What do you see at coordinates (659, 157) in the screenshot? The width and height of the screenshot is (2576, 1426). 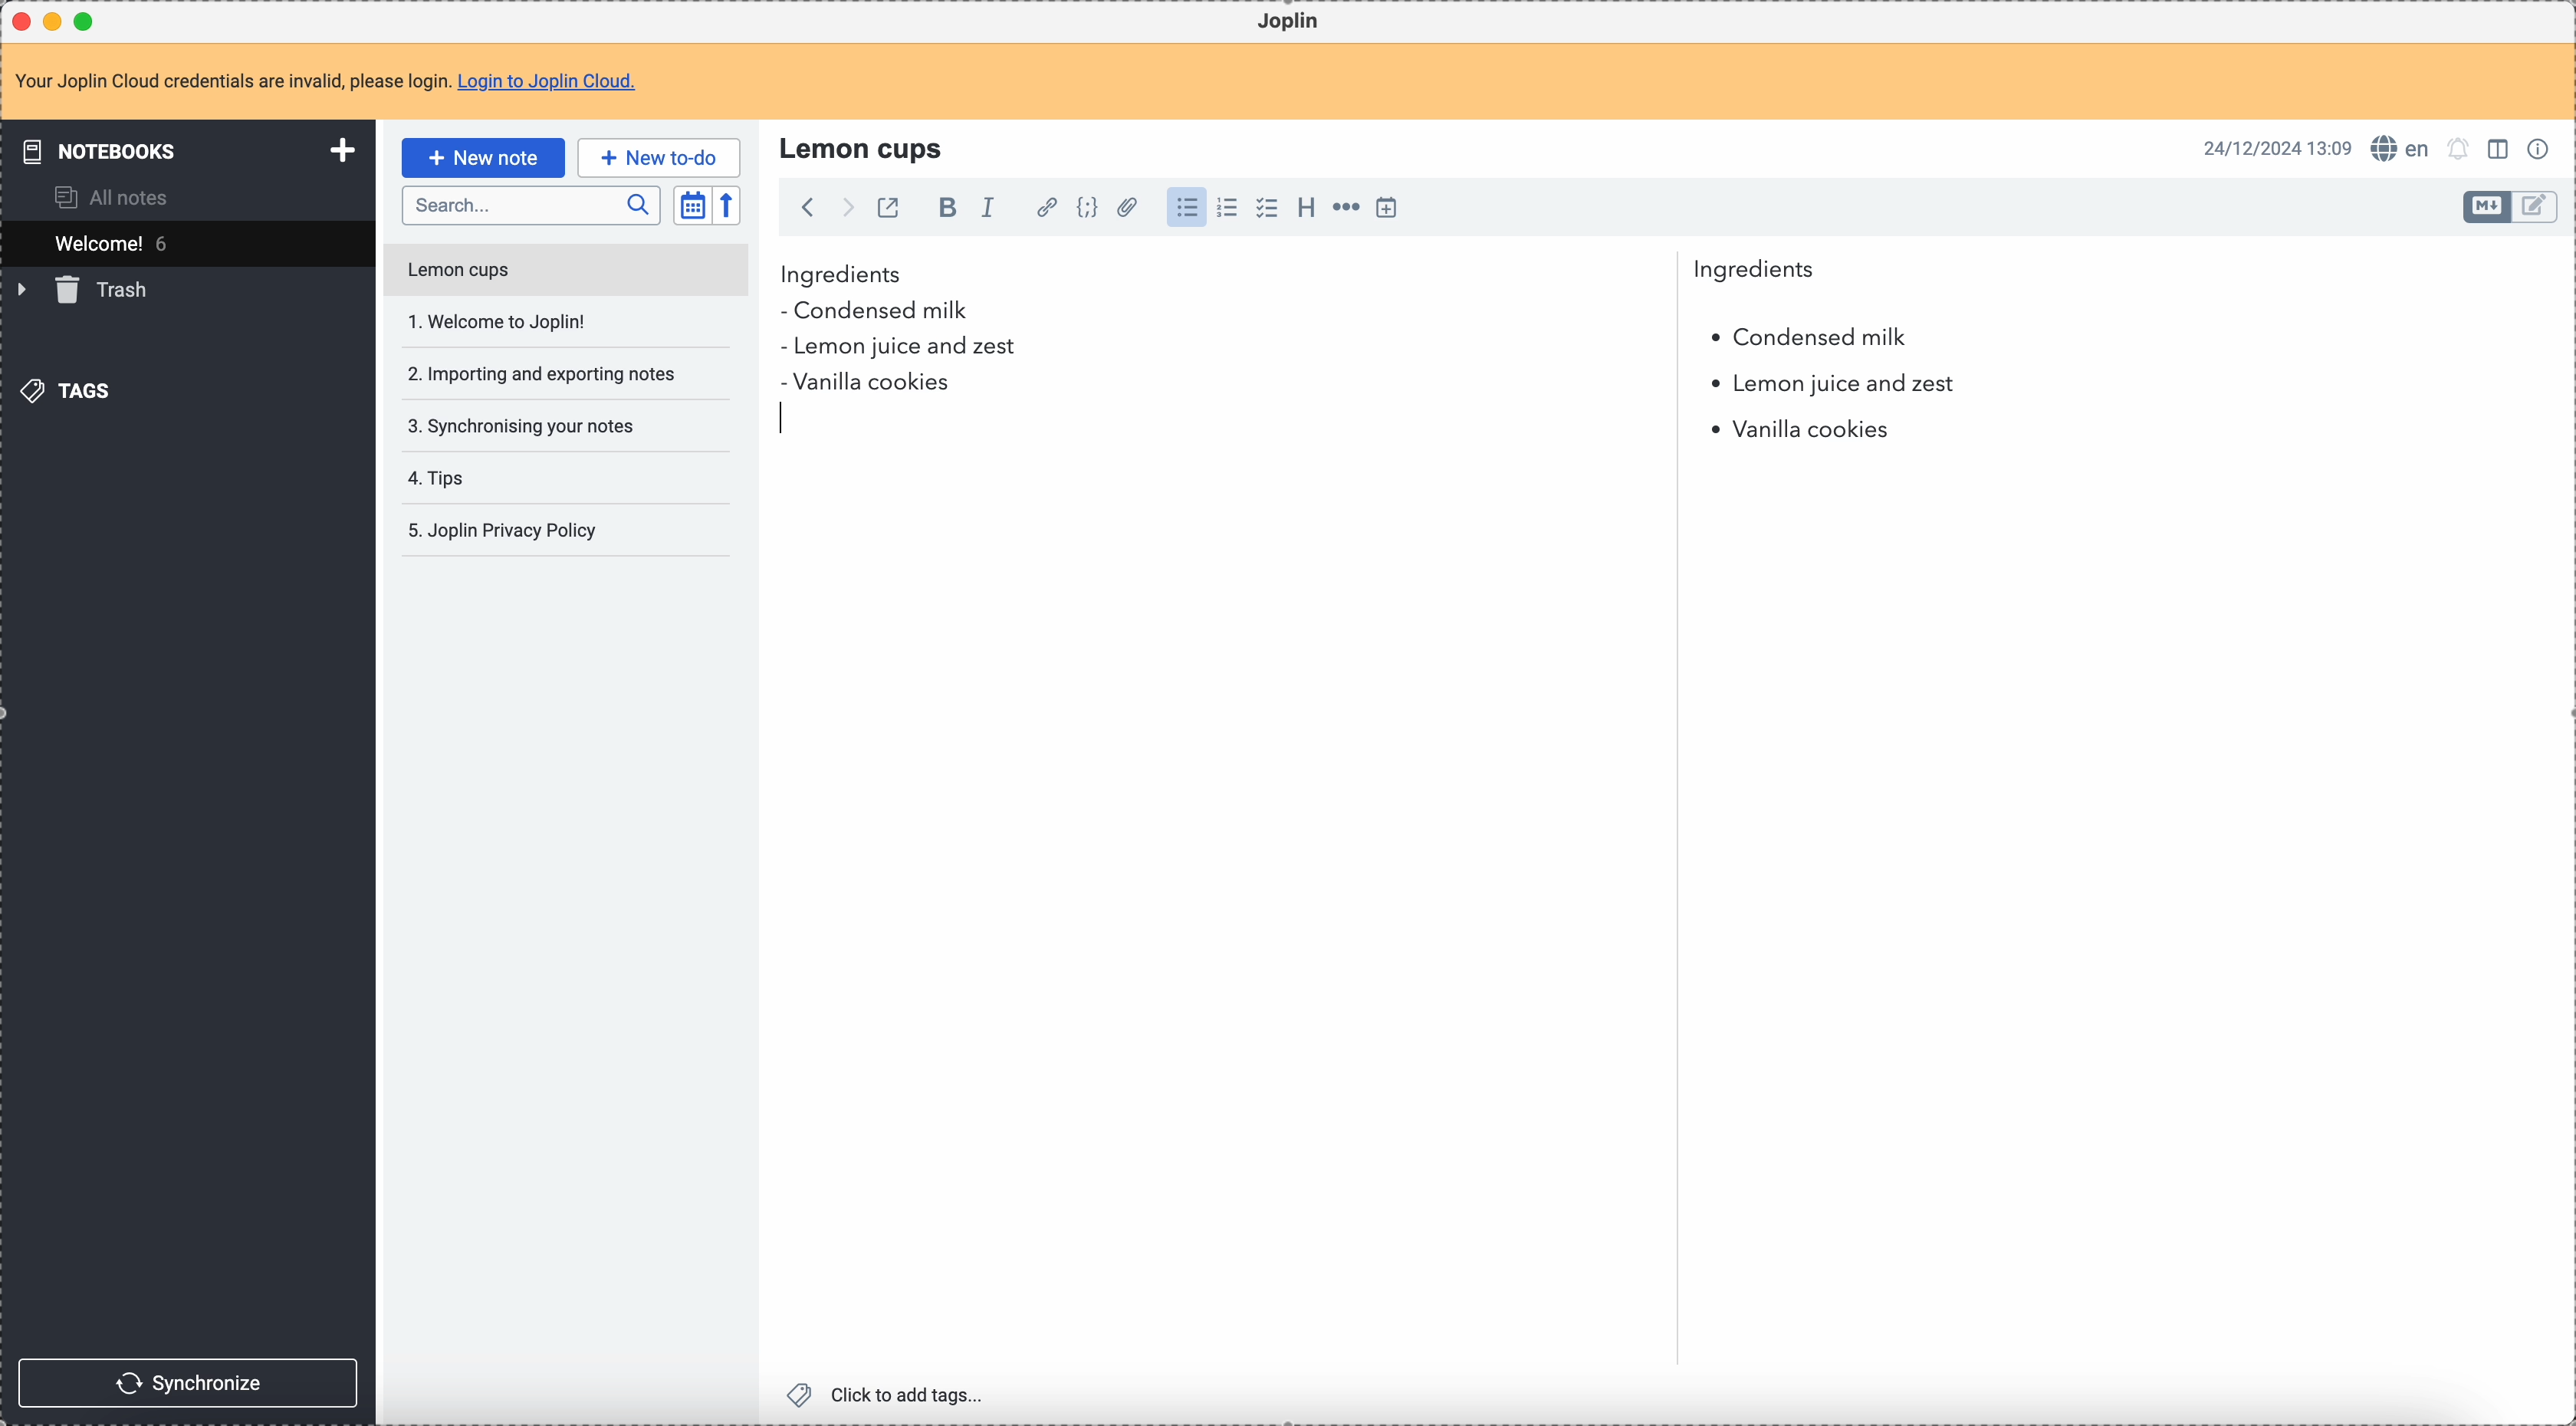 I see `new to-do` at bounding box center [659, 157].